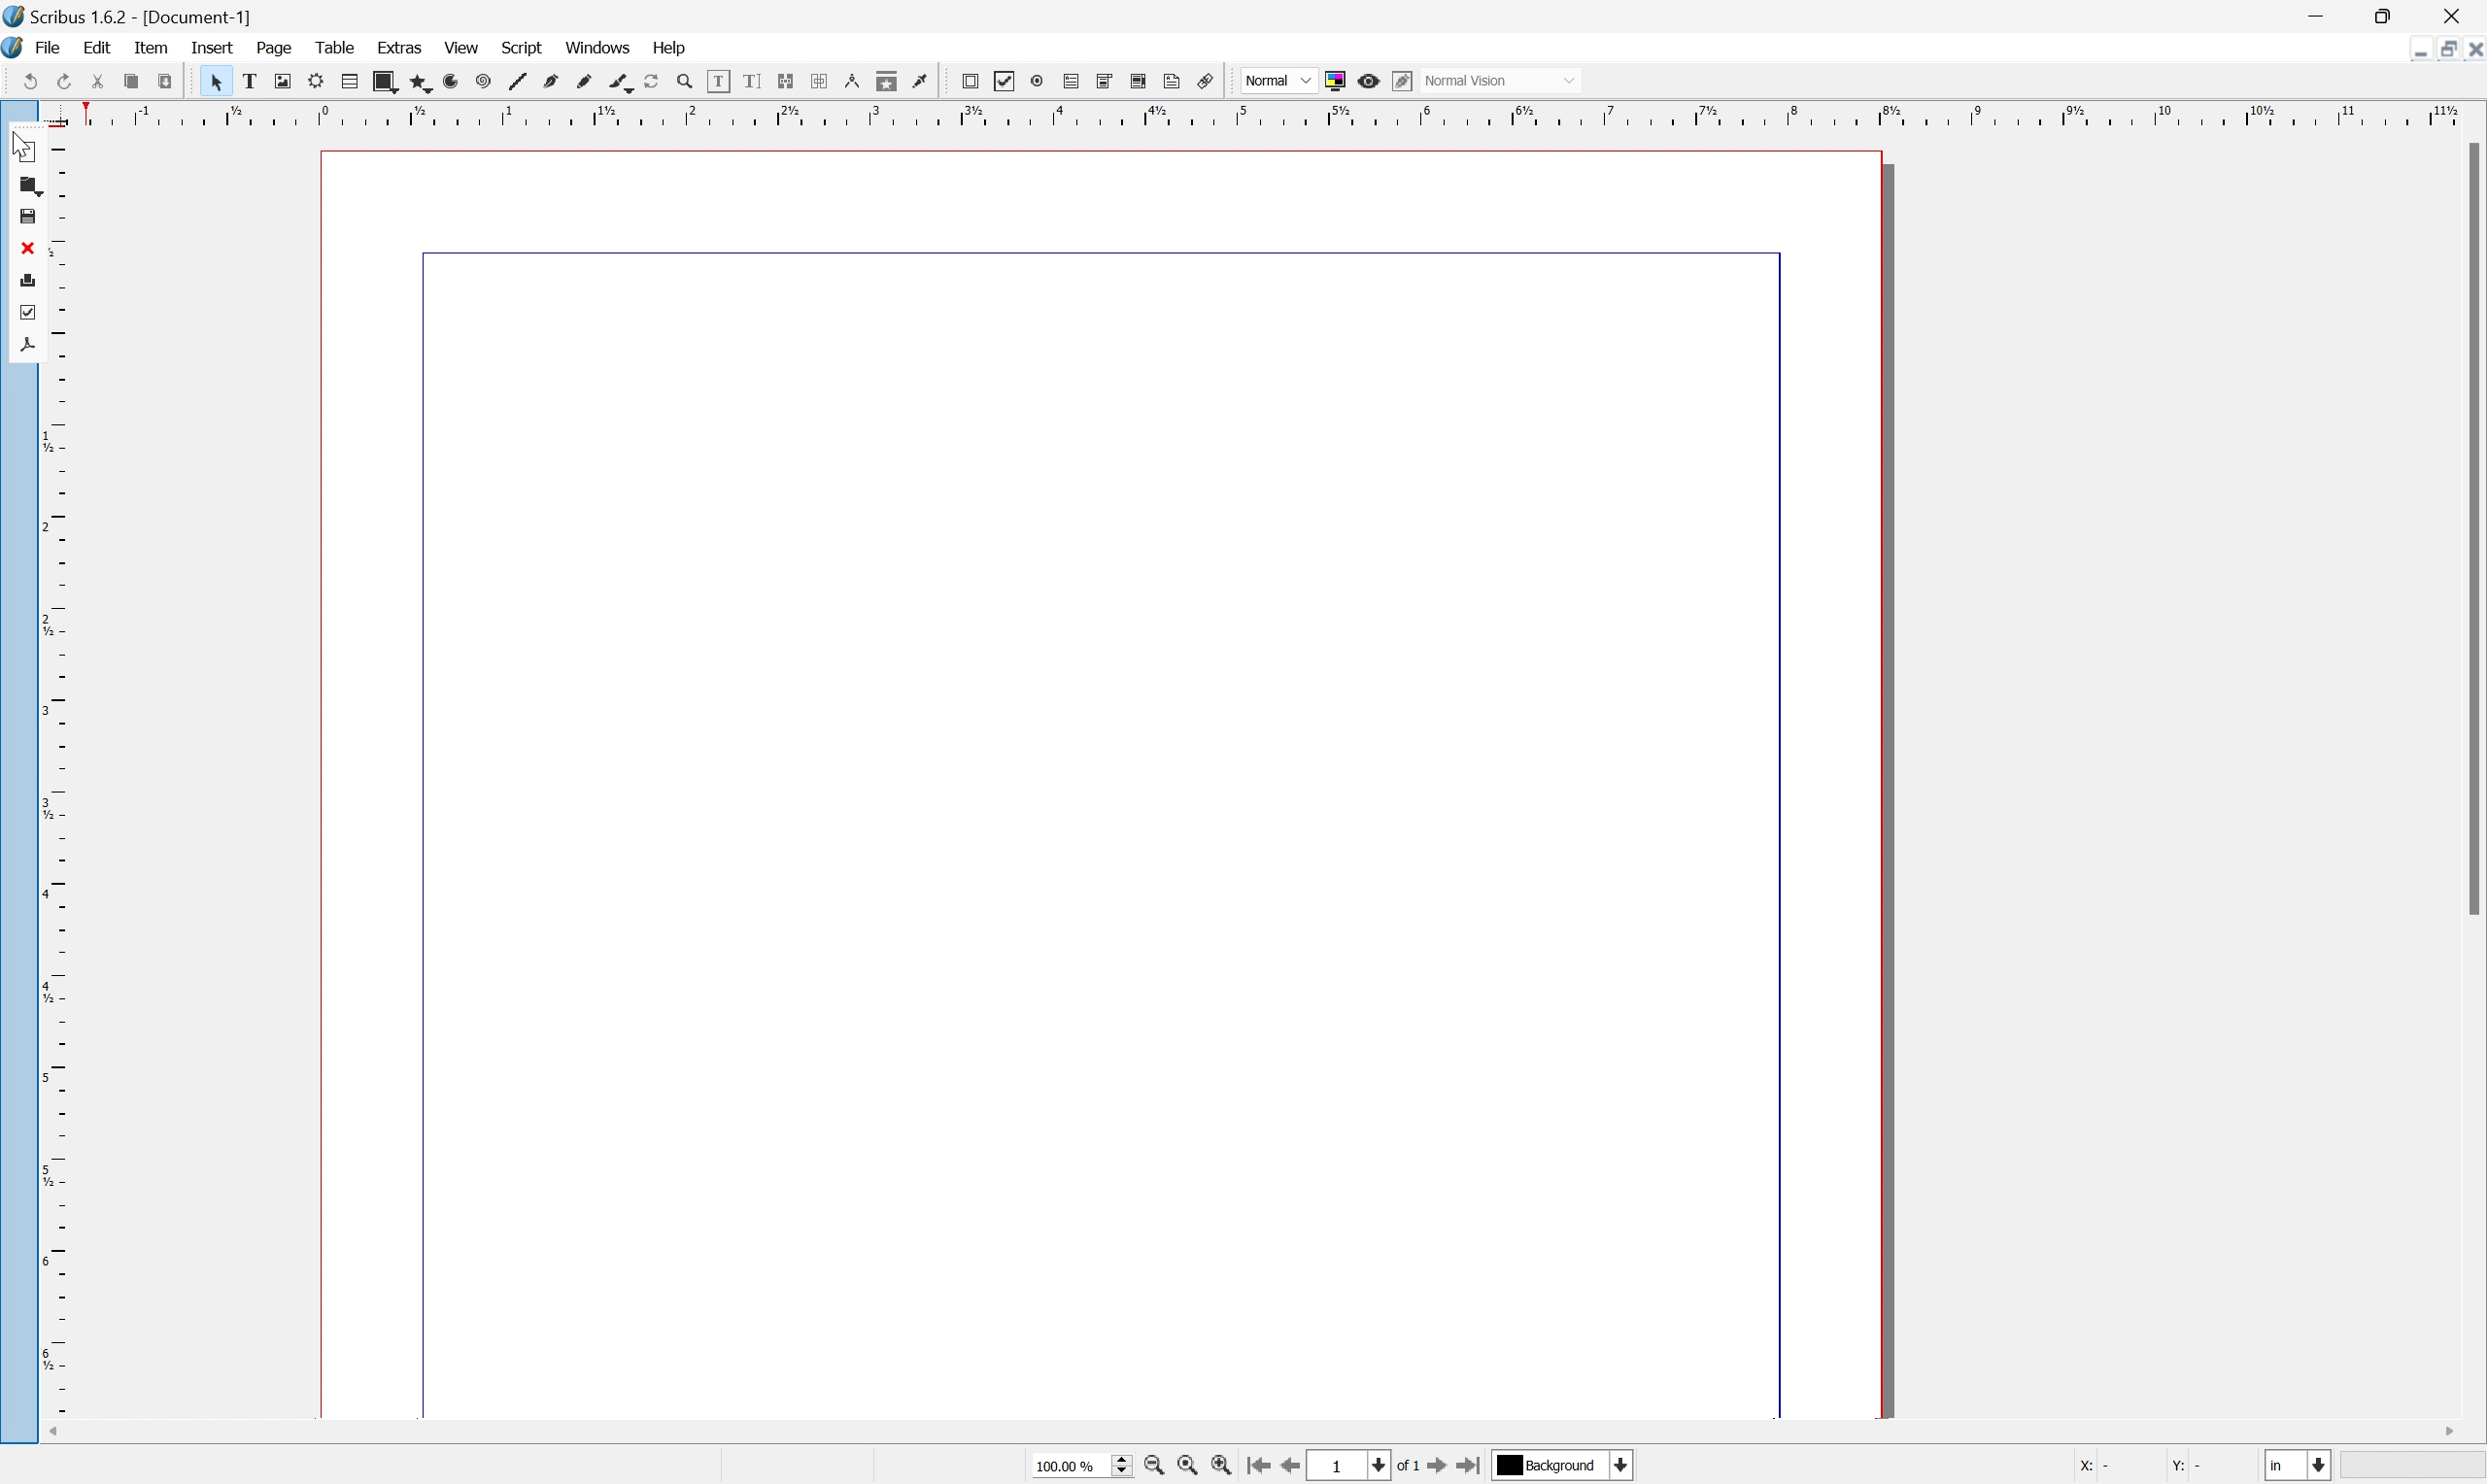  What do you see at coordinates (1204, 80) in the screenshot?
I see `pdf push button` at bounding box center [1204, 80].